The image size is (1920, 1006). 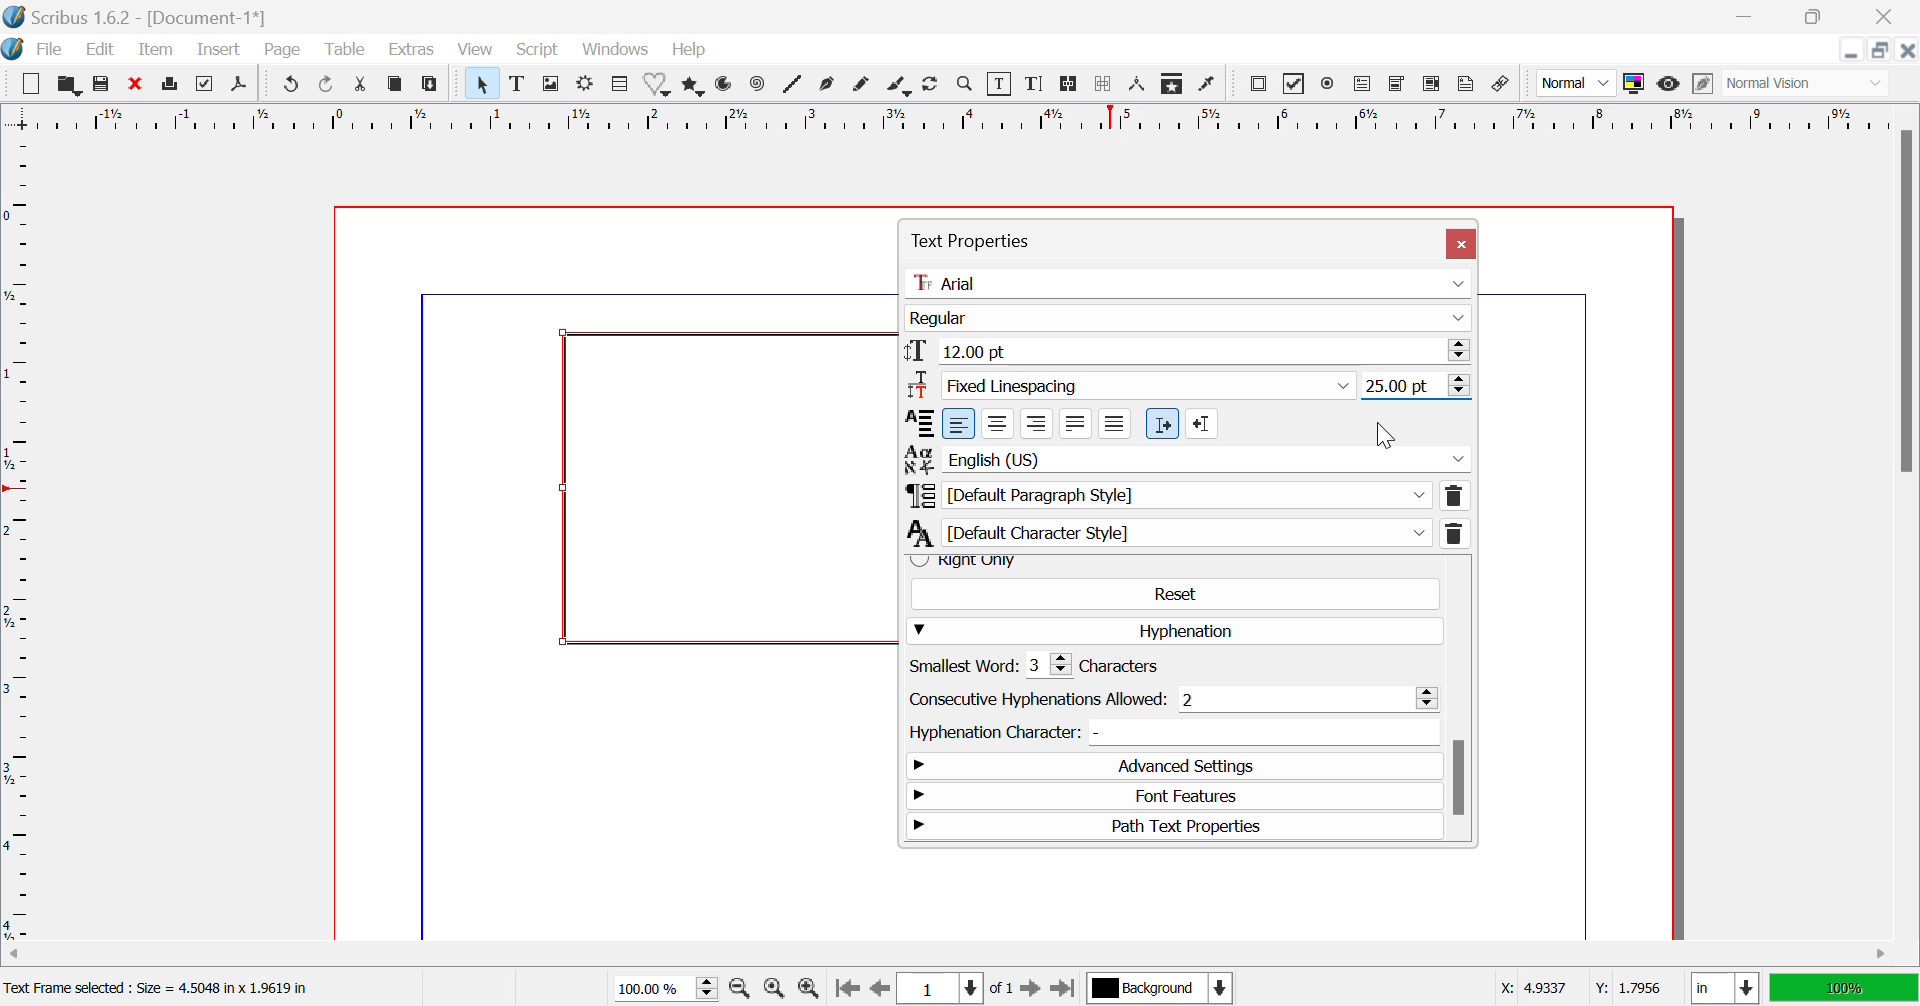 I want to click on Close, so click(x=1462, y=244).